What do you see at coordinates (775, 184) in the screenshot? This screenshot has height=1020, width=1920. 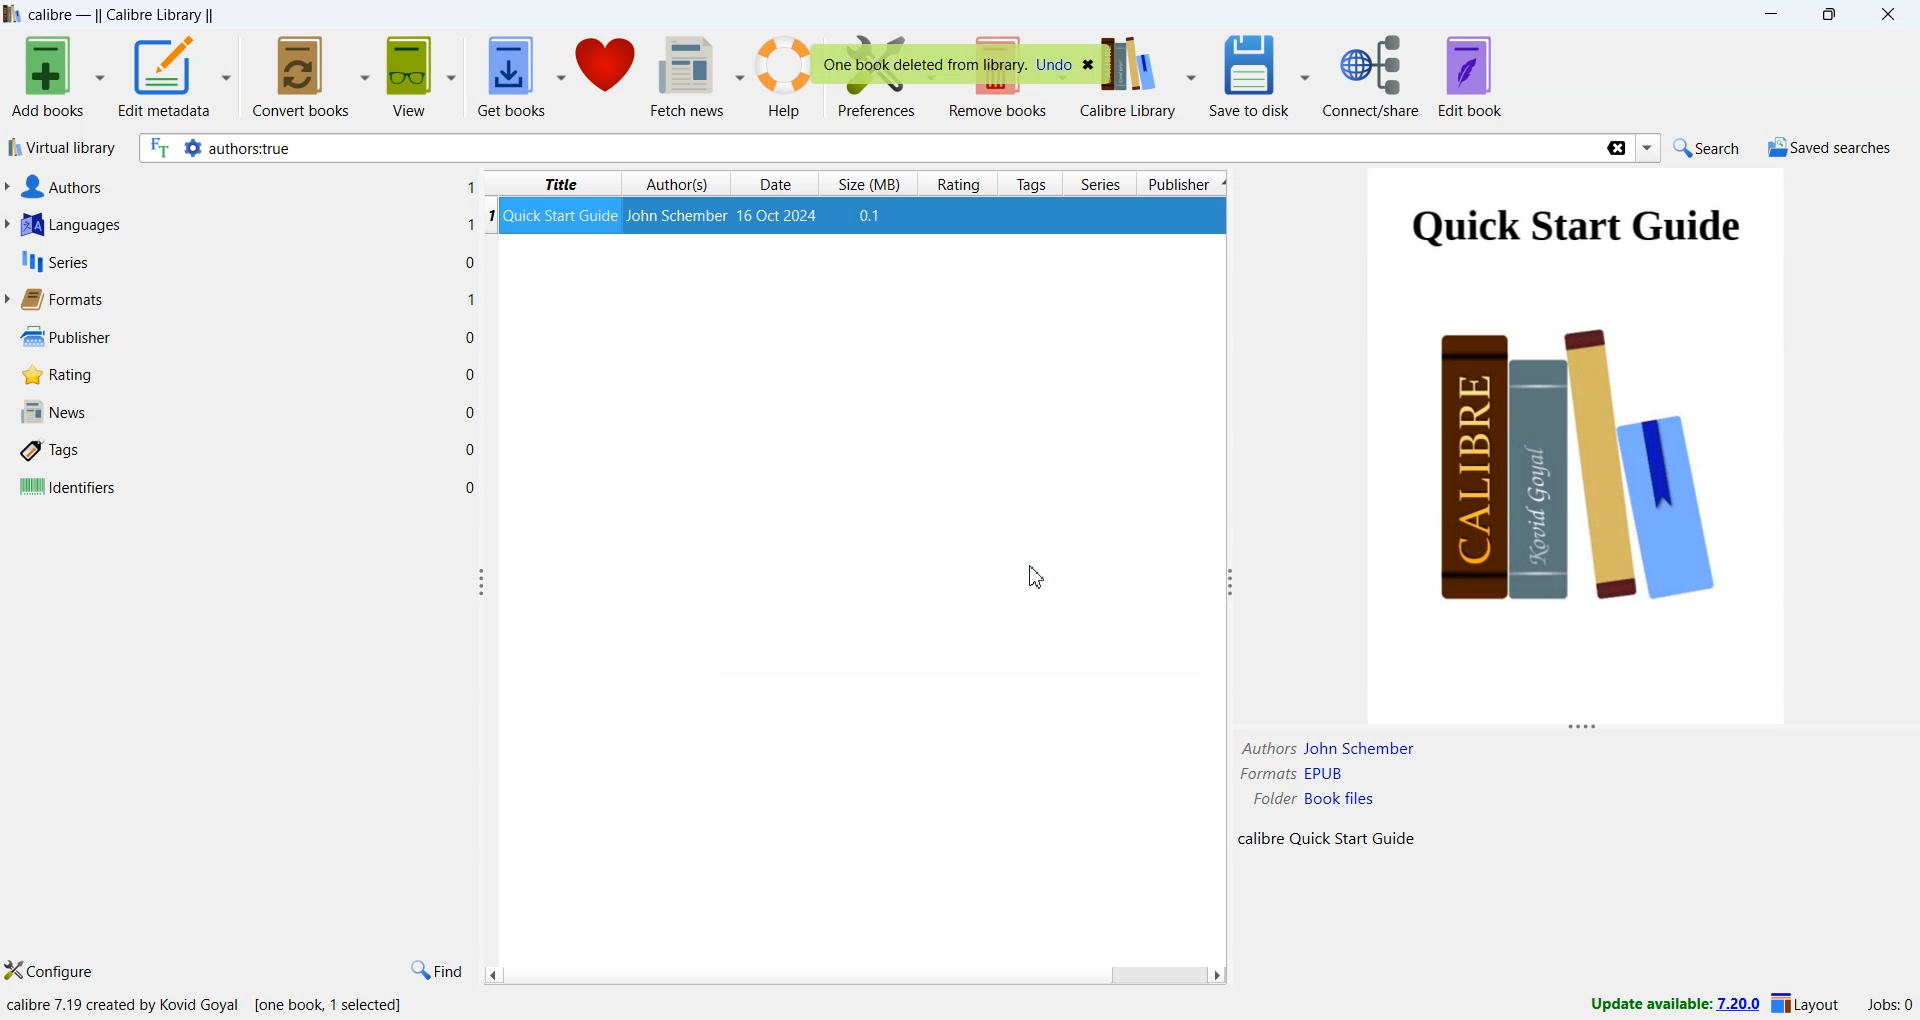 I see `date` at bounding box center [775, 184].